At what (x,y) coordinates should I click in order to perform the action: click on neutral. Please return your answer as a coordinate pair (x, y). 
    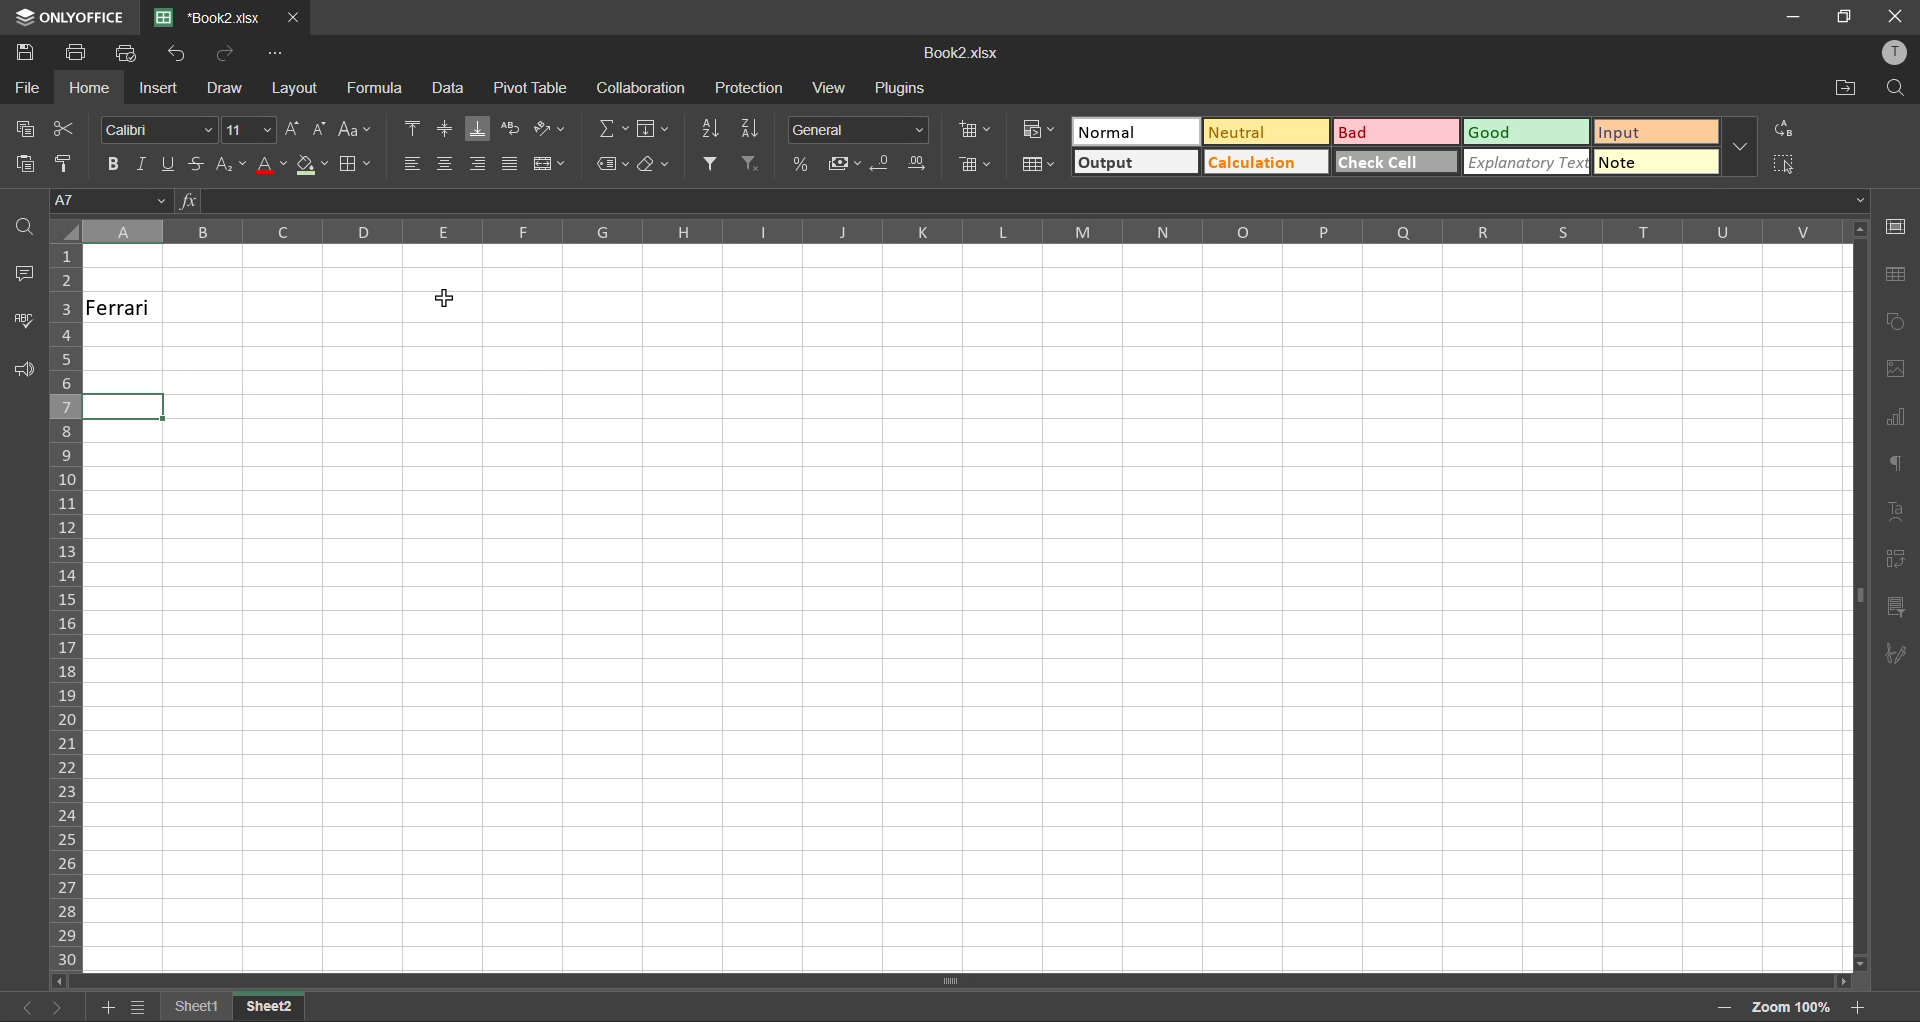
    Looking at the image, I should click on (1265, 133).